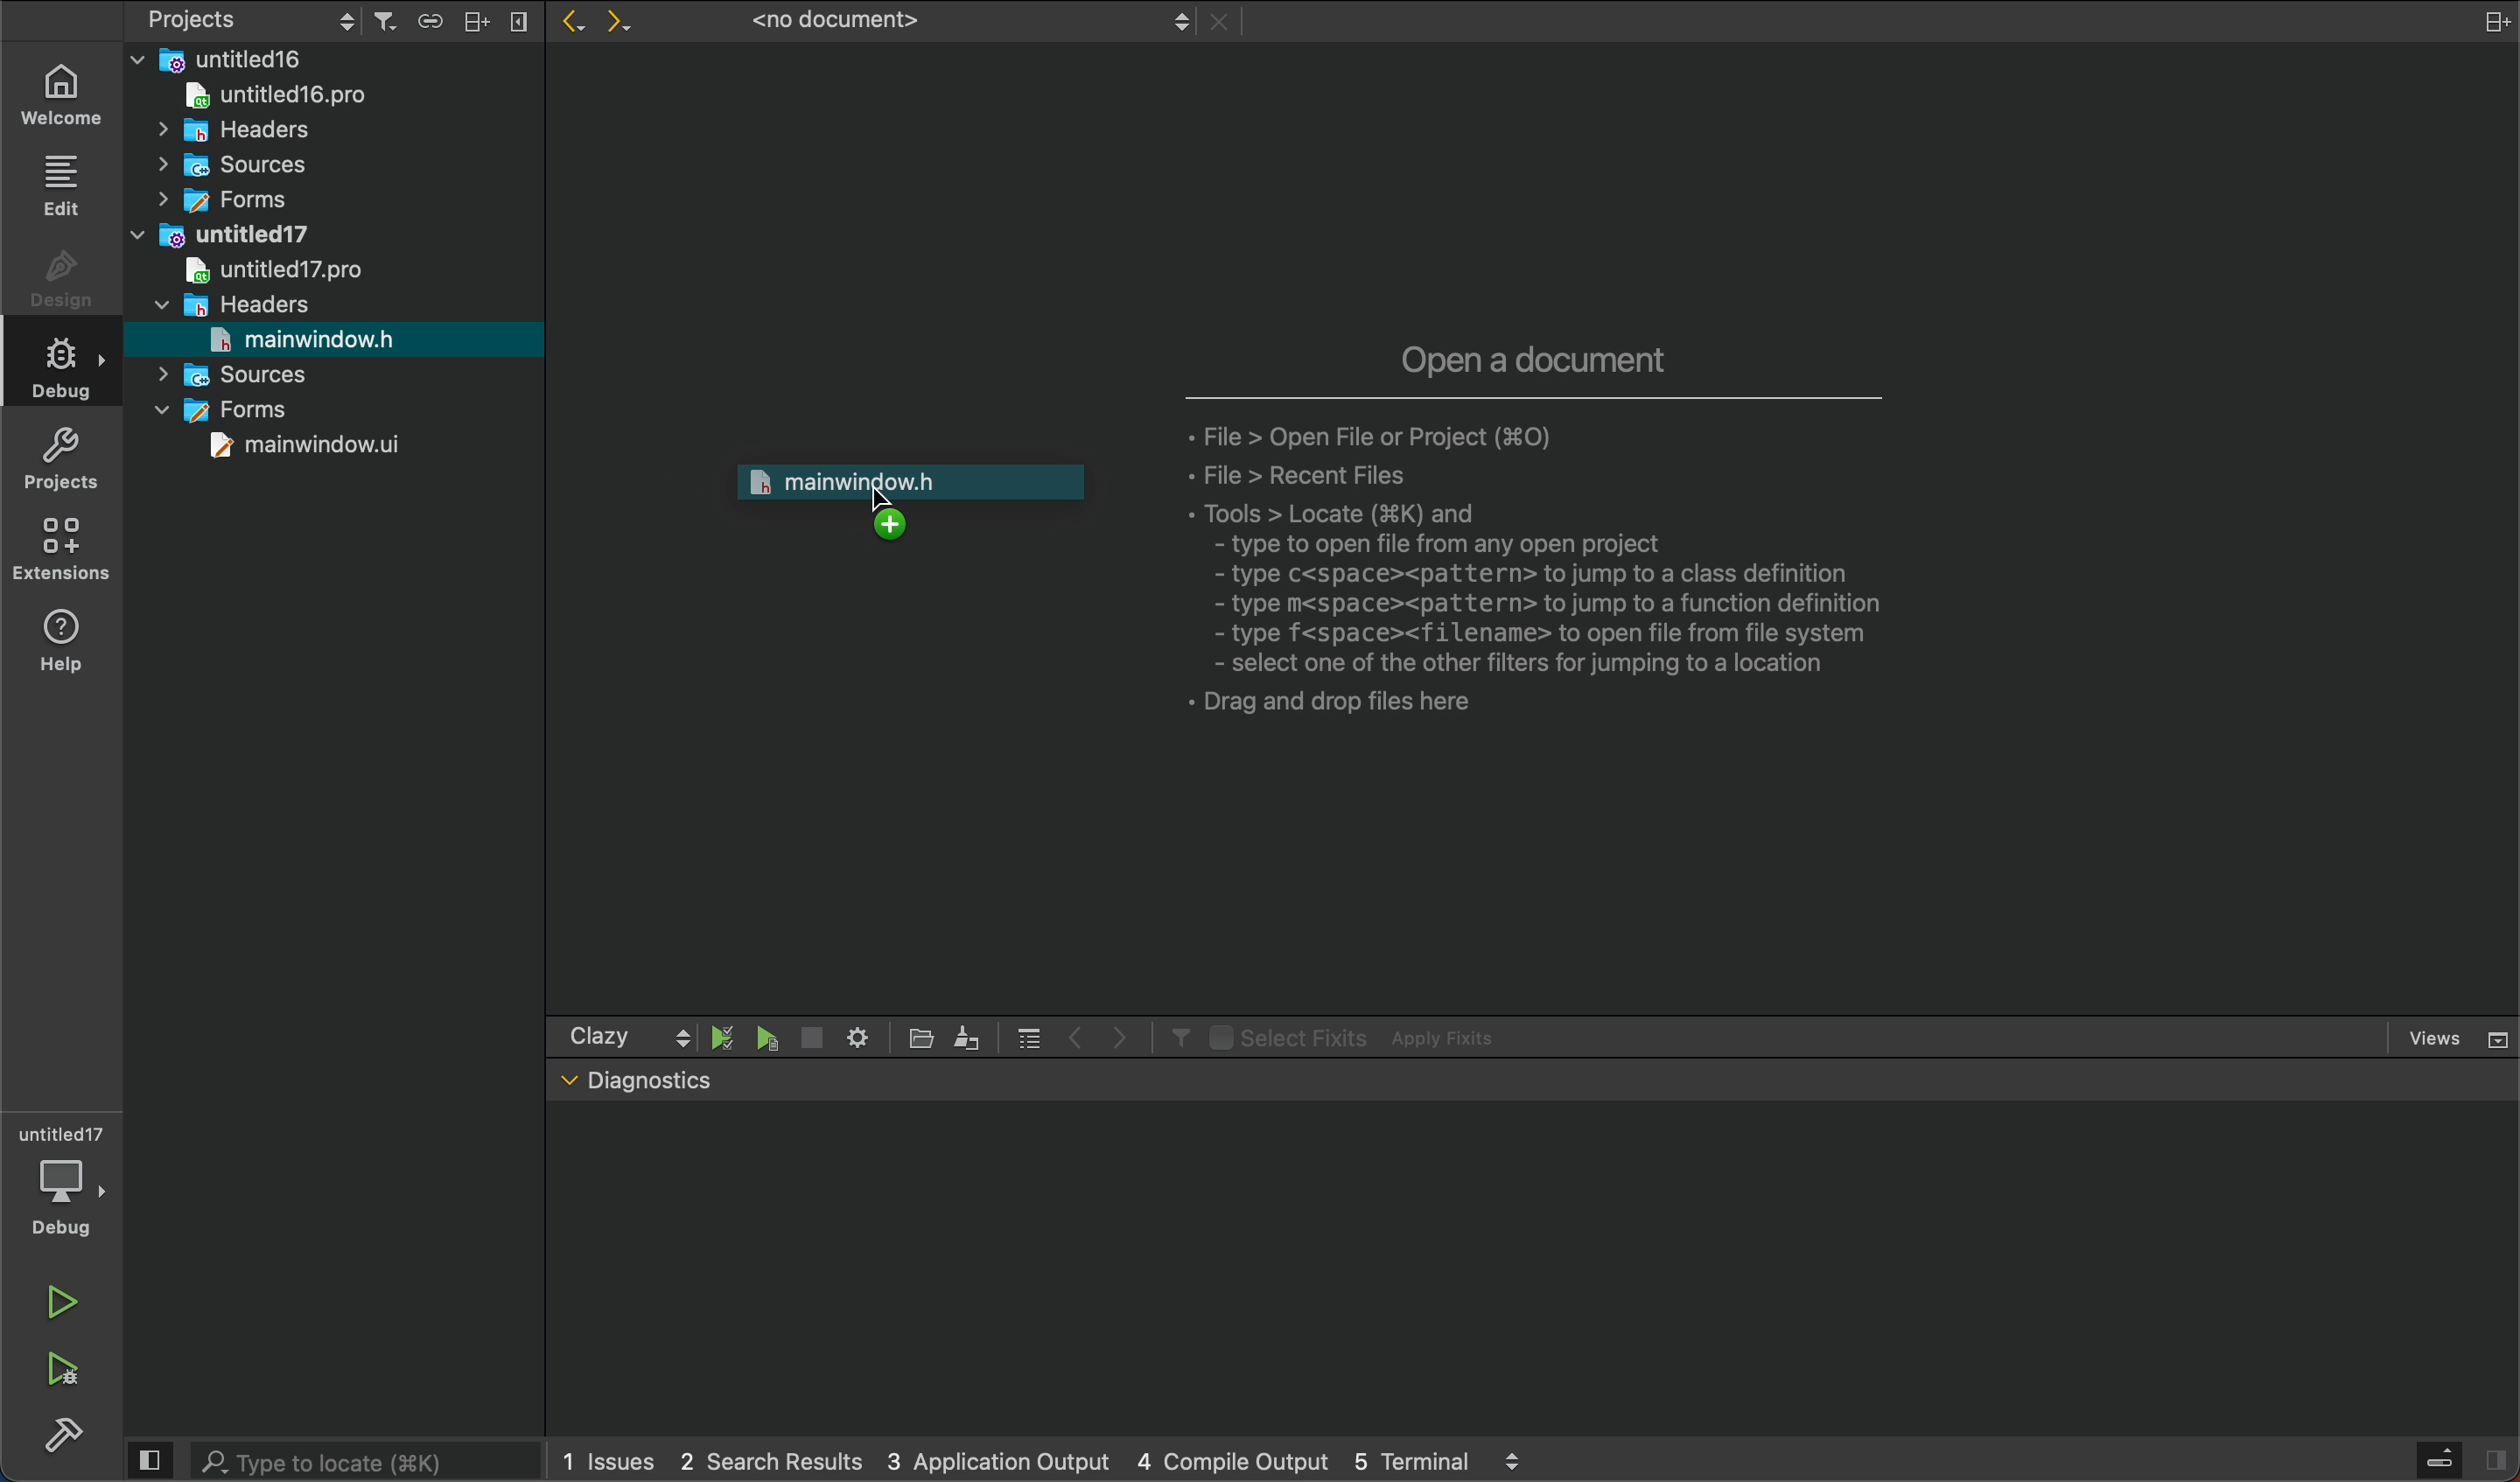 Image resolution: width=2520 pixels, height=1482 pixels. I want to click on Diagnostics, so click(637, 1082).